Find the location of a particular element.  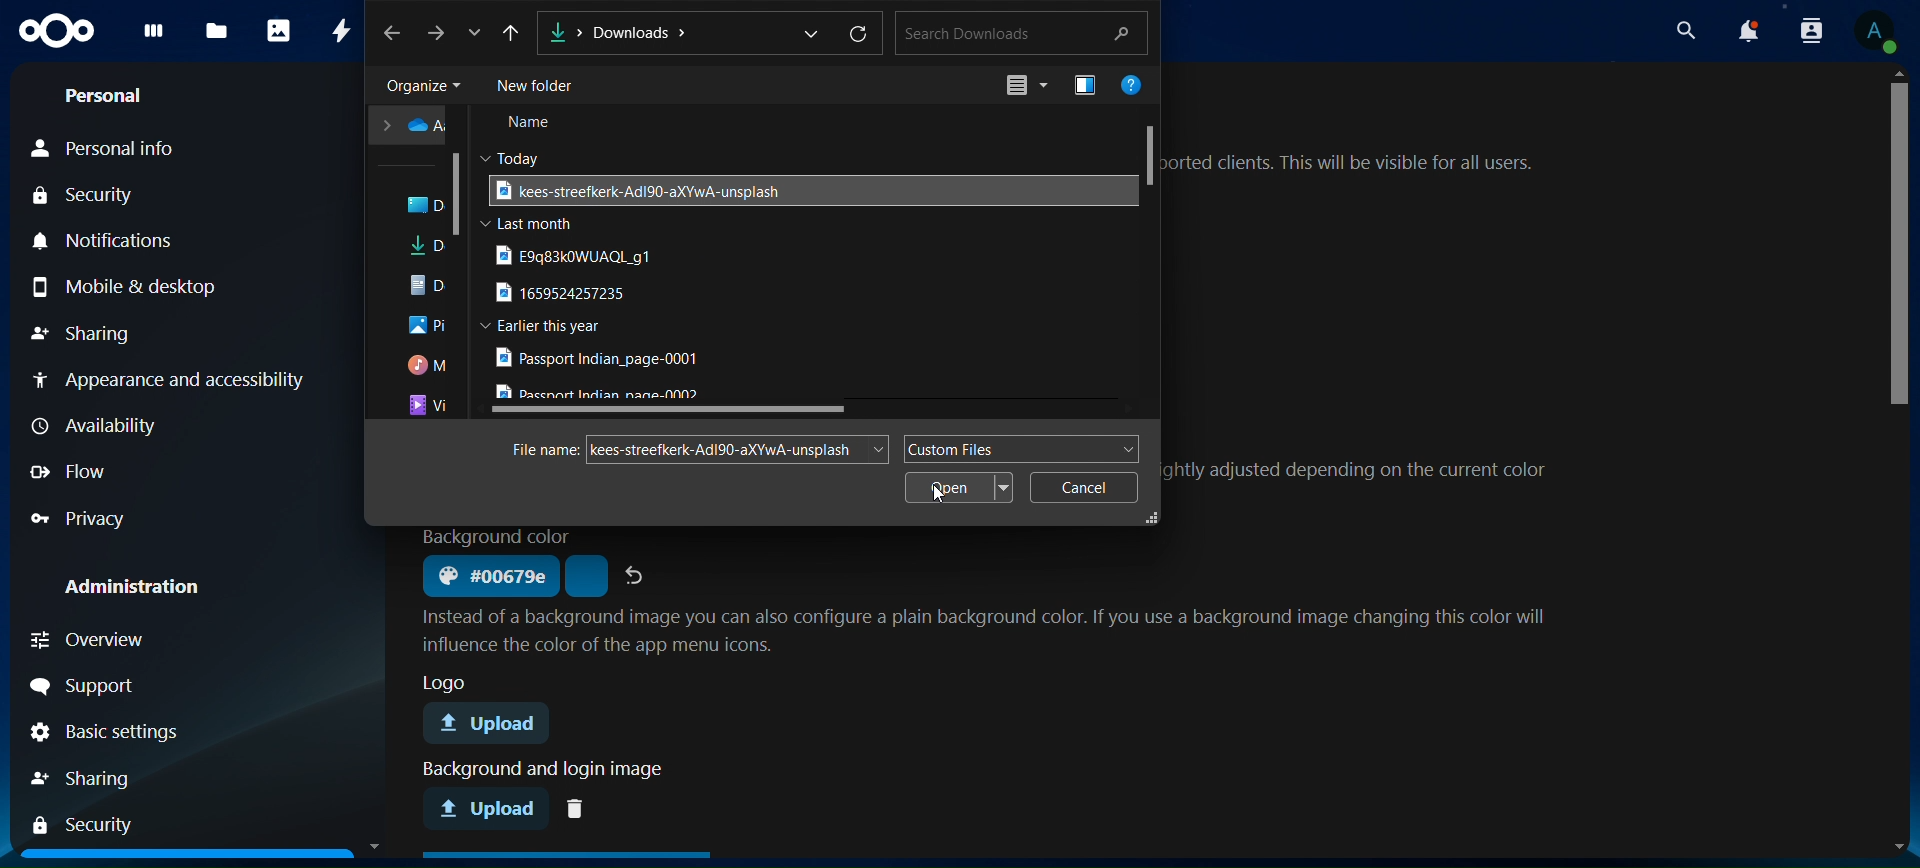

profile is located at coordinates (1877, 36).